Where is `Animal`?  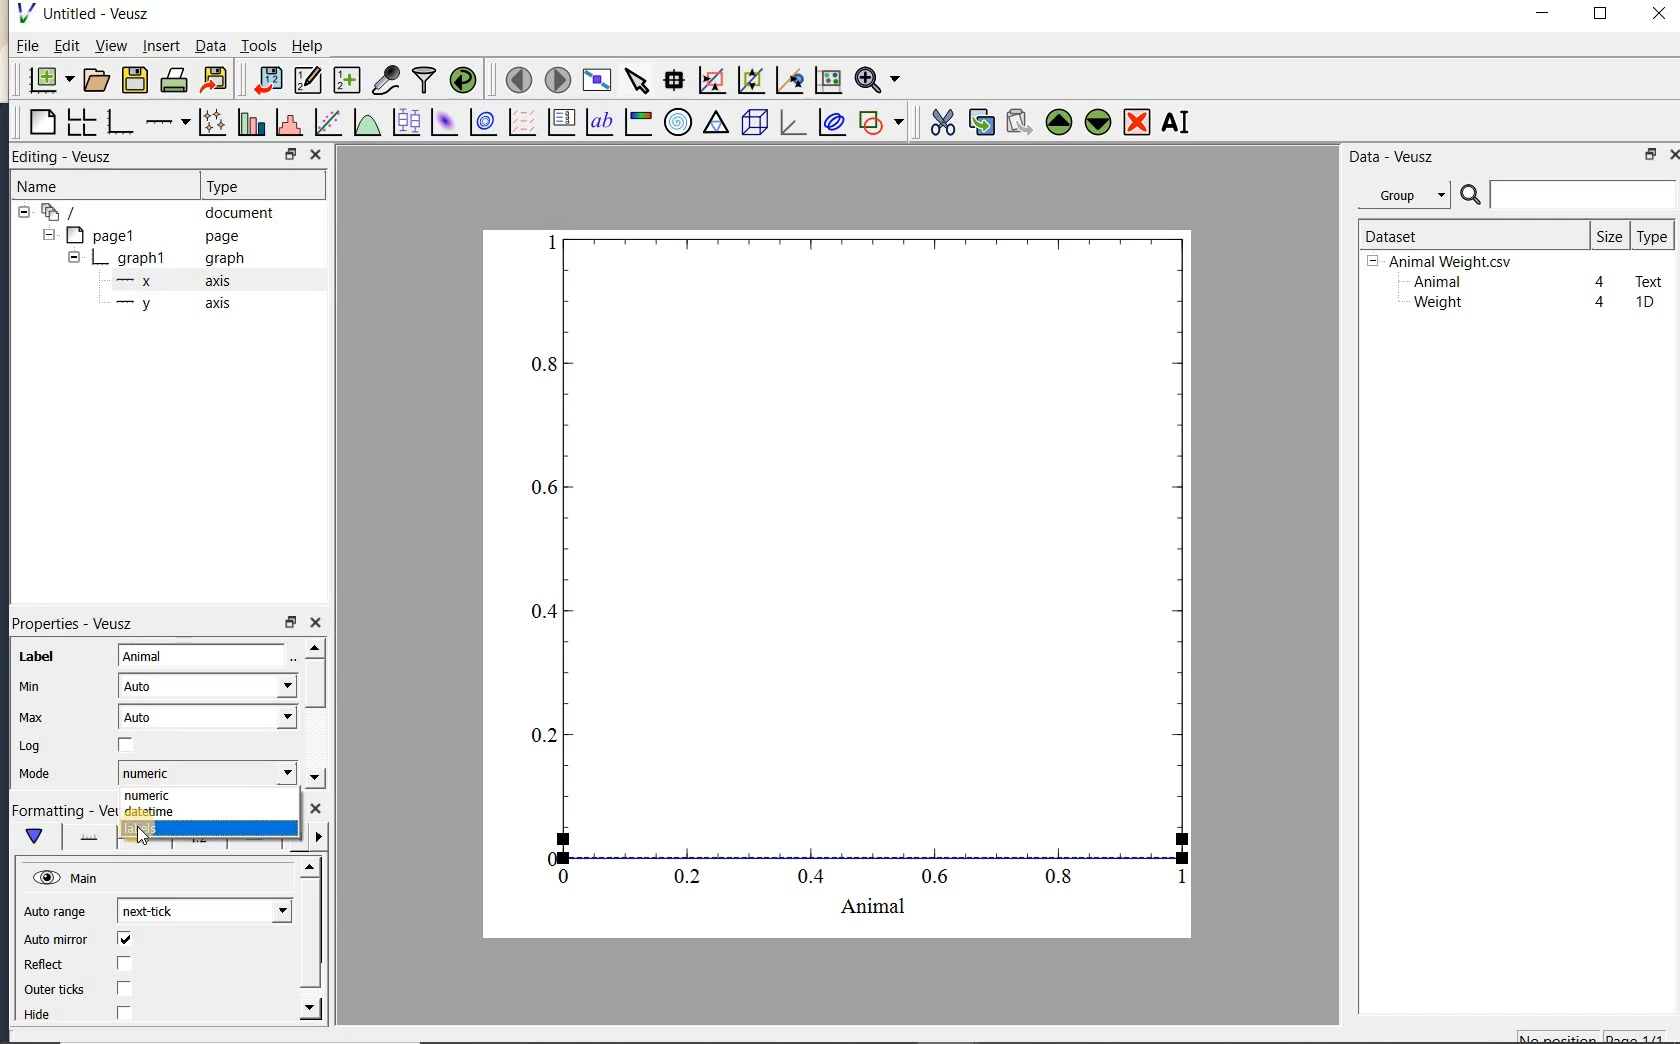 Animal is located at coordinates (204, 657).